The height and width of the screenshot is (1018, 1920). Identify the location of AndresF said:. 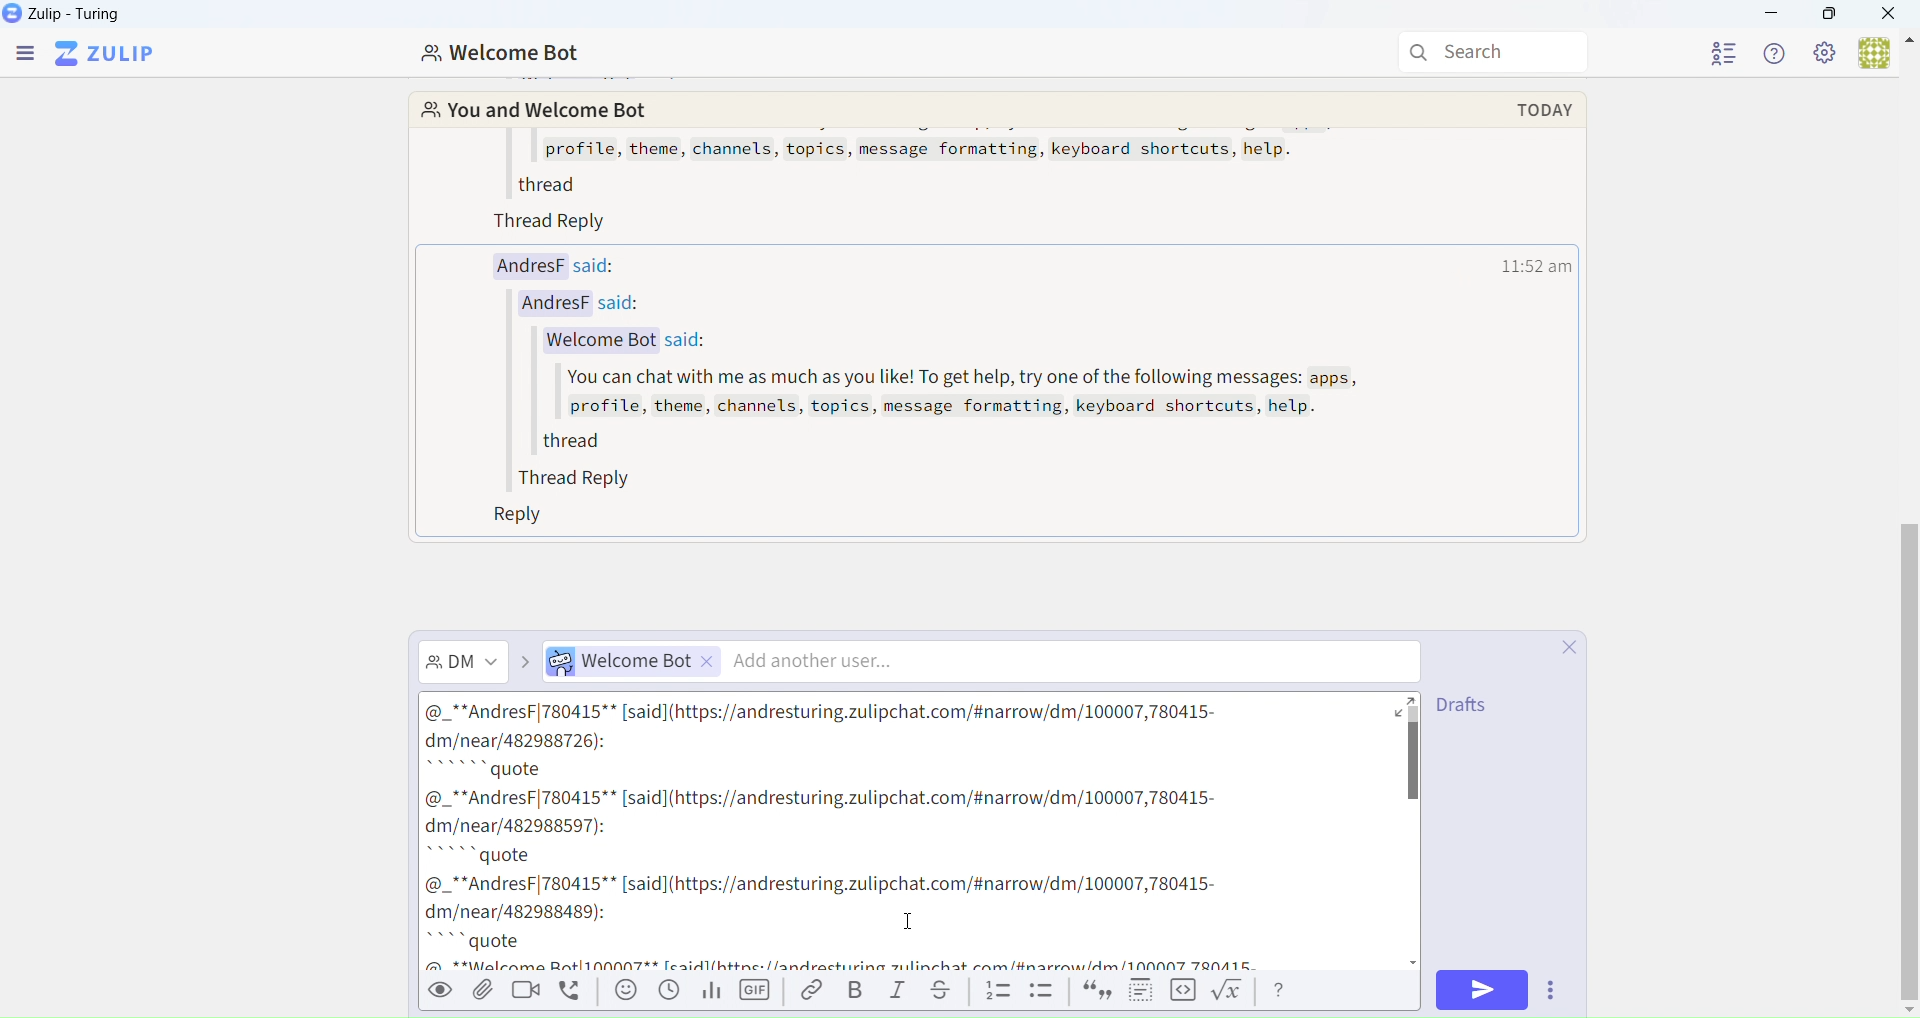
(545, 264).